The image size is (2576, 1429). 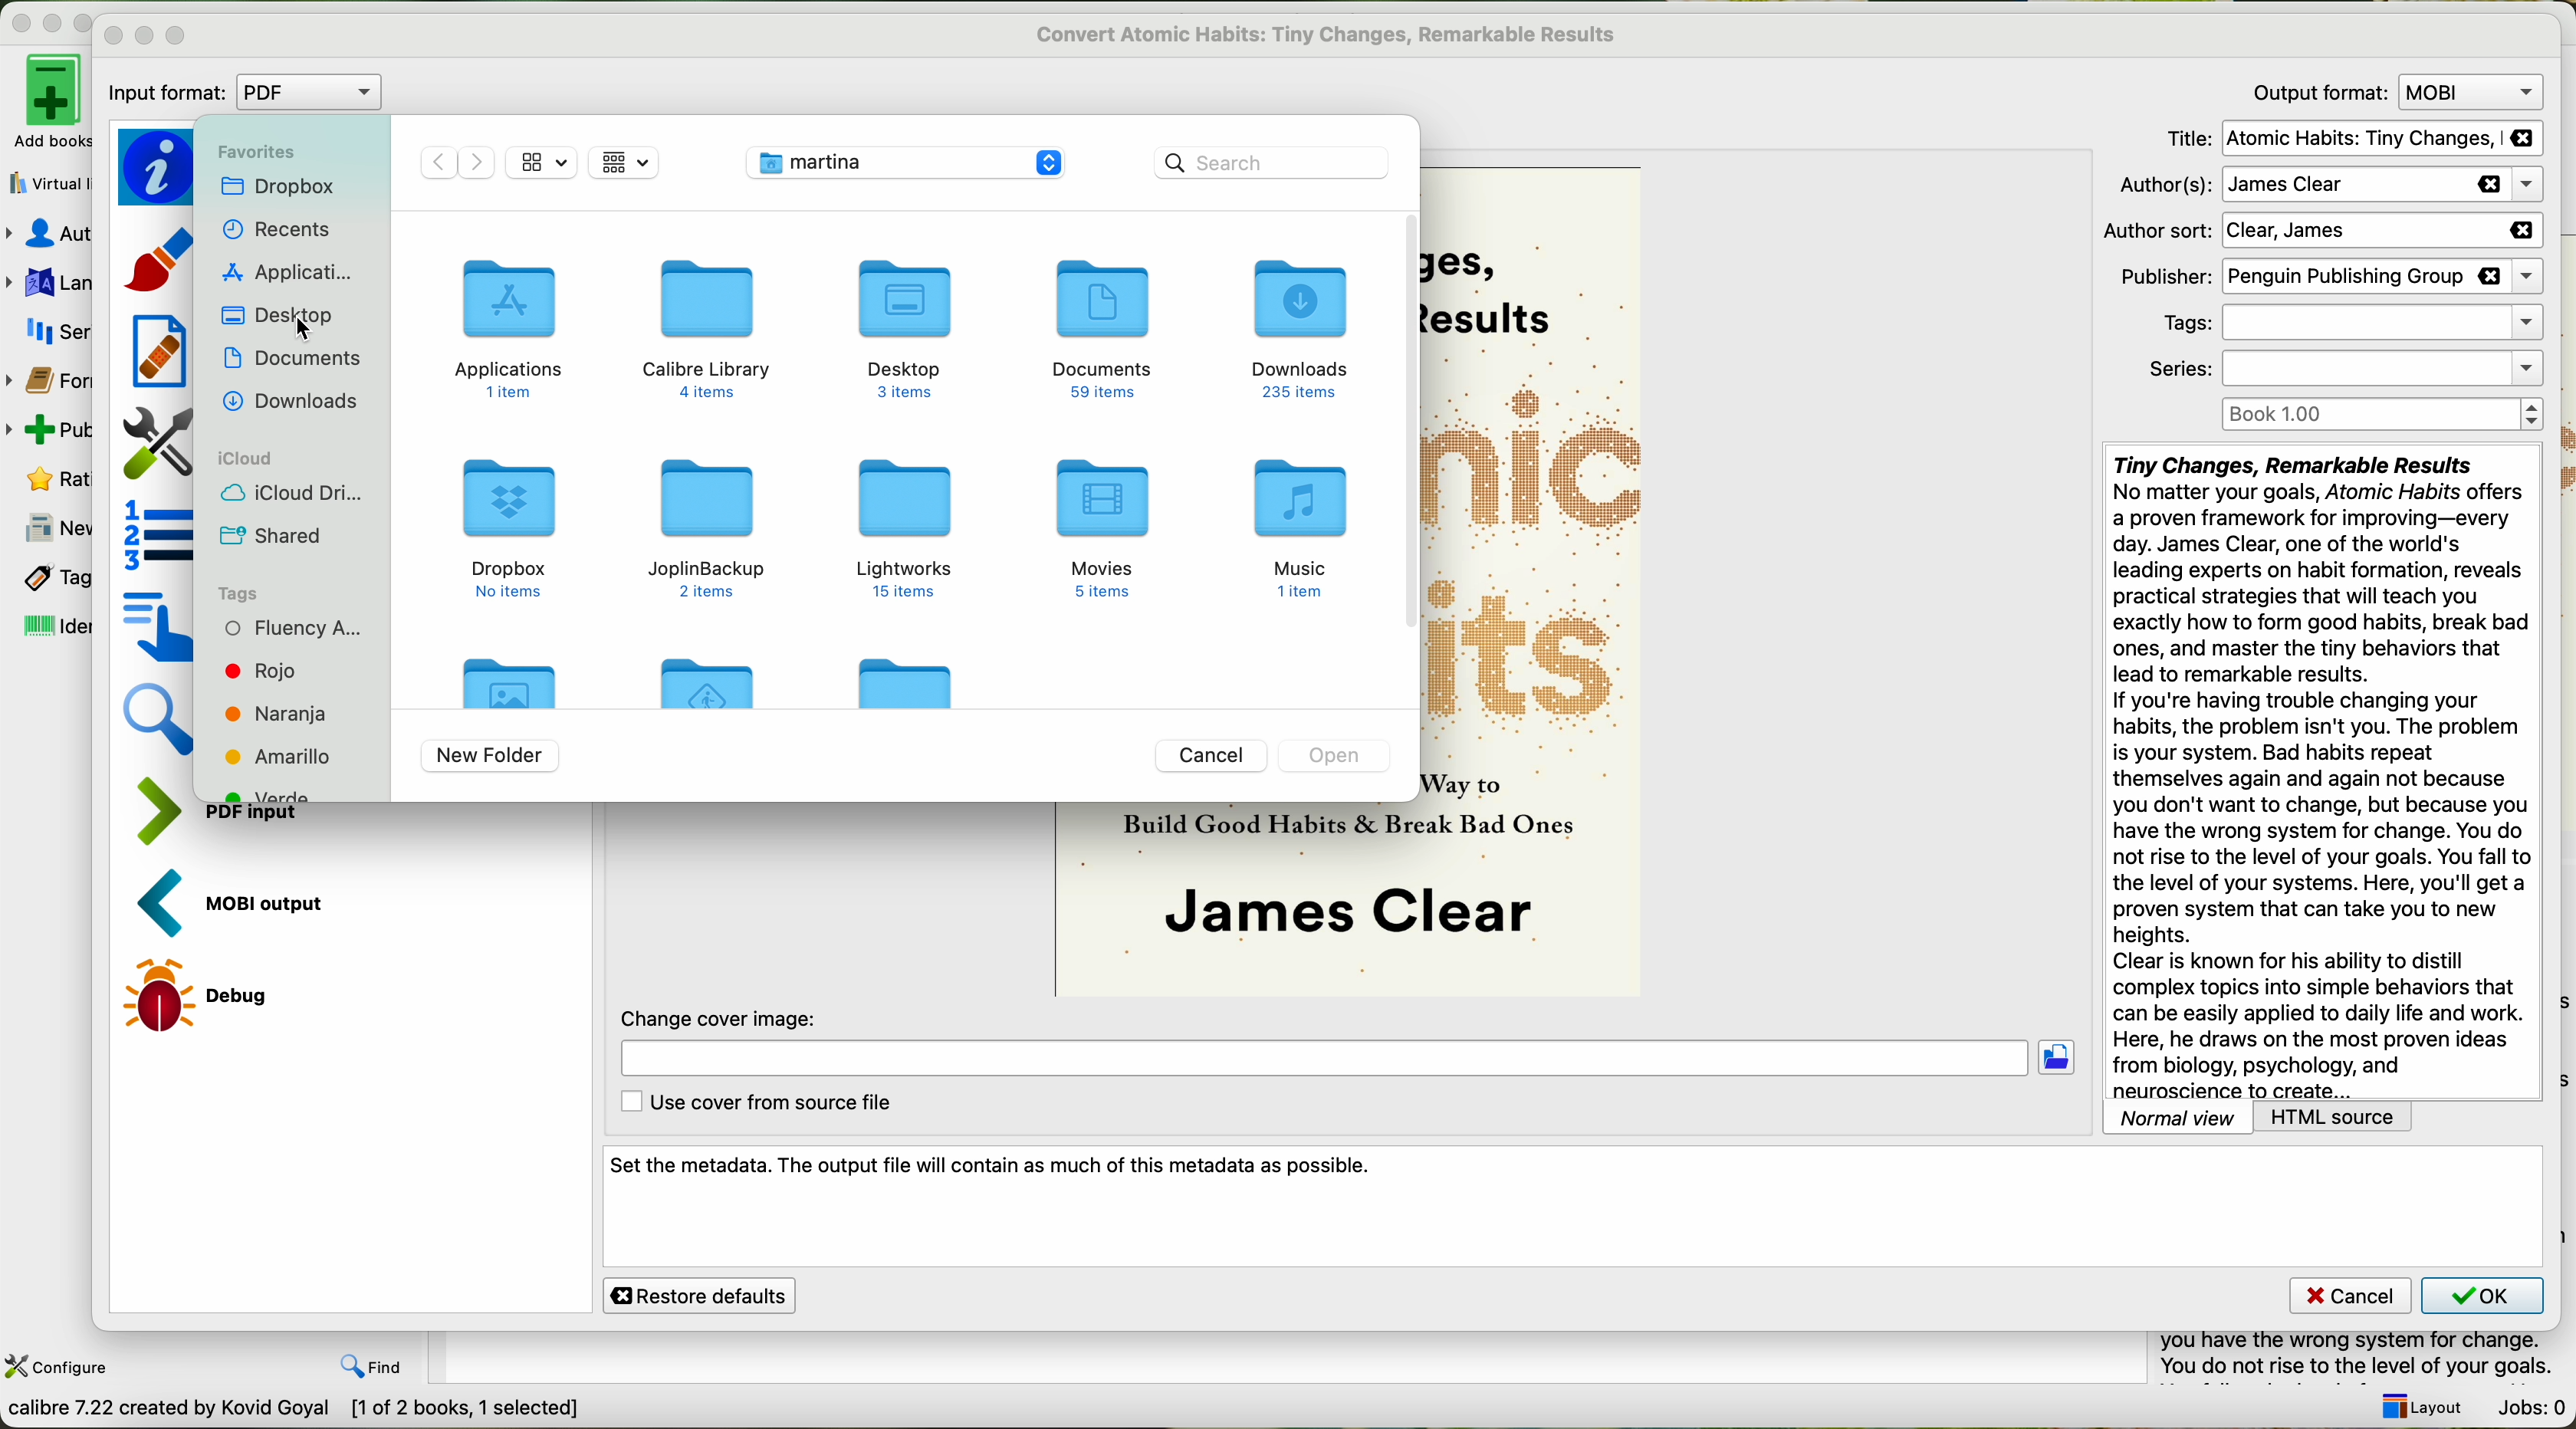 I want to click on authors, so click(x=48, y=233).